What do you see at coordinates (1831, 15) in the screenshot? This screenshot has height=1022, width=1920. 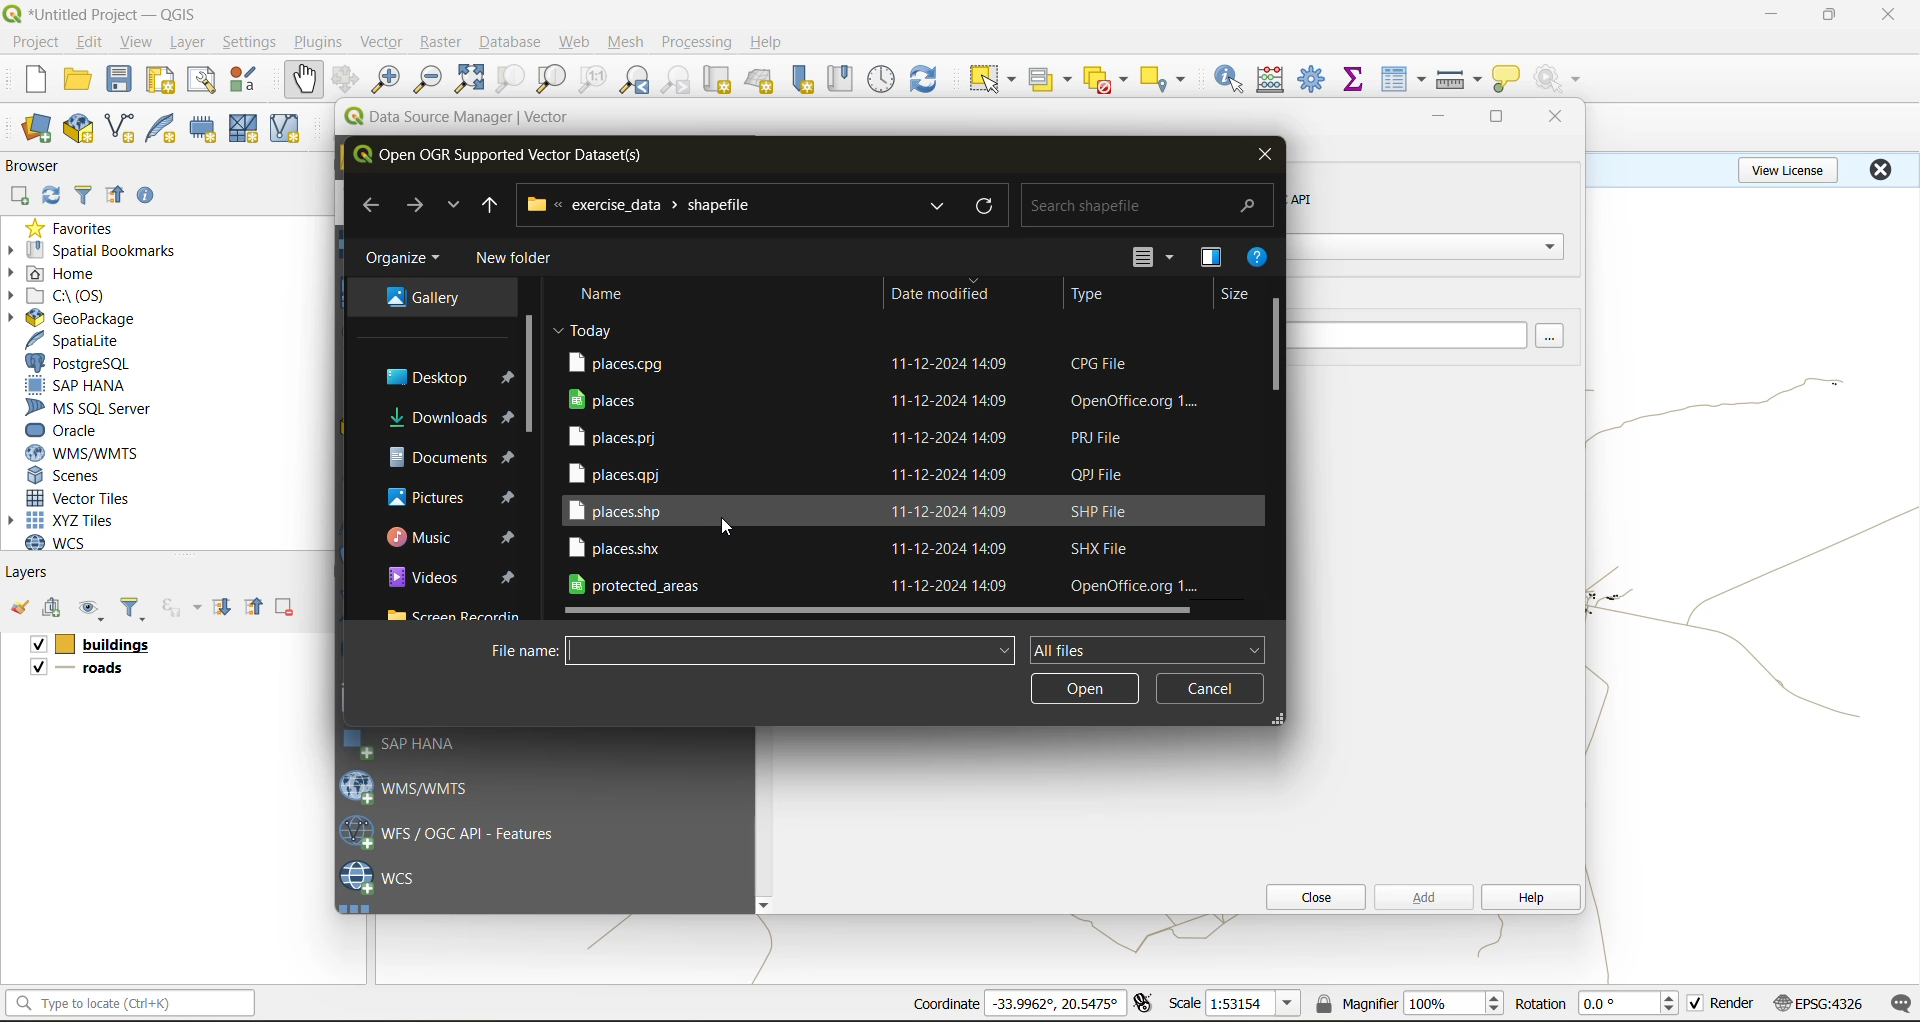 I see `maximize` at bounding box center [1831, 15].